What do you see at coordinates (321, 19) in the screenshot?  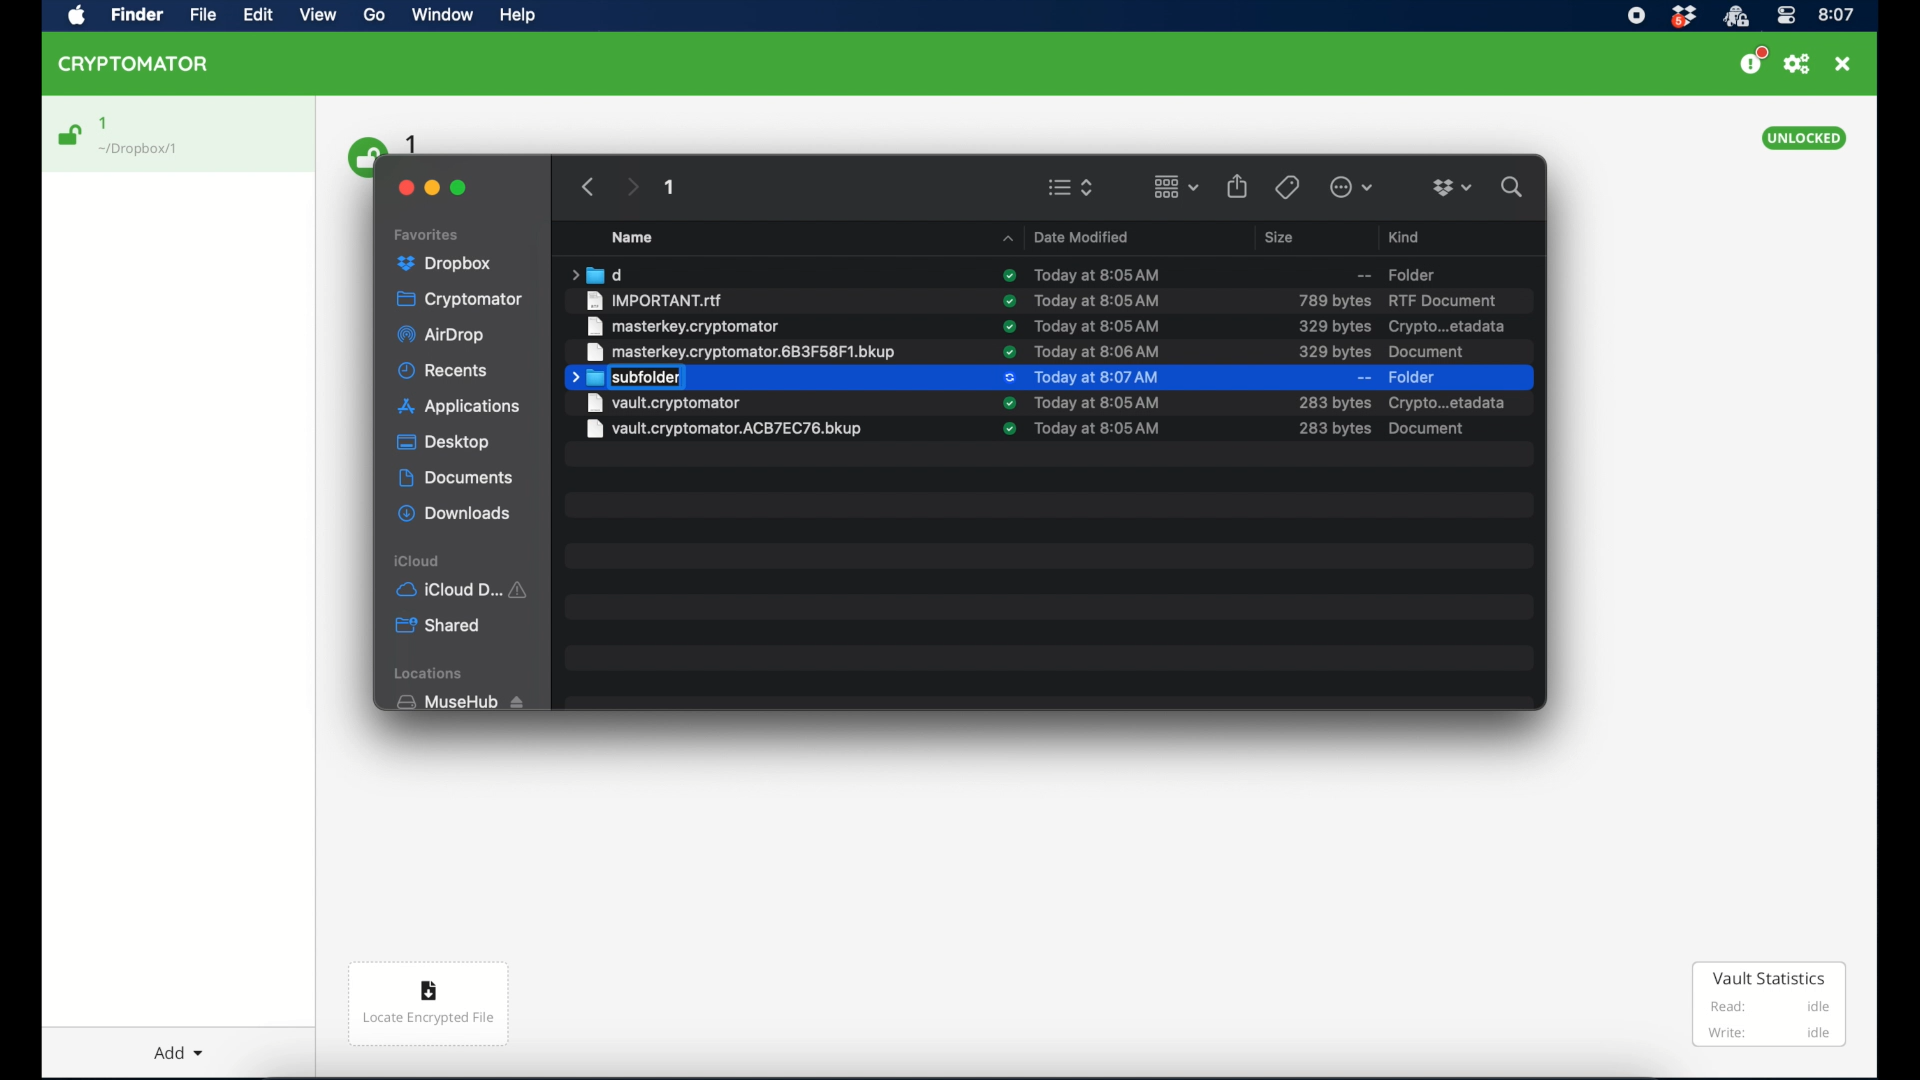 I see `View` at bounding box center [321, 19].